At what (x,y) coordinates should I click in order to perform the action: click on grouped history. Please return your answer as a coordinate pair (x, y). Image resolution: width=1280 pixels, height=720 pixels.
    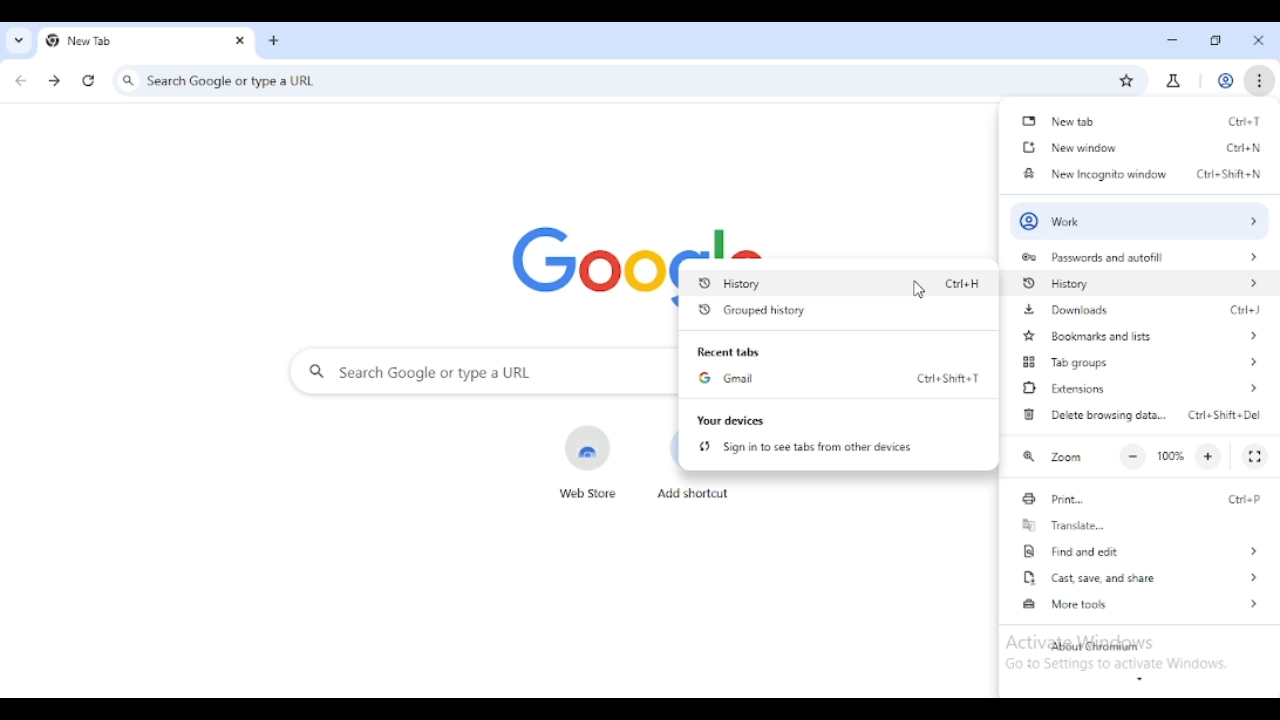
    Looking at the image, I should click on (750, 310).